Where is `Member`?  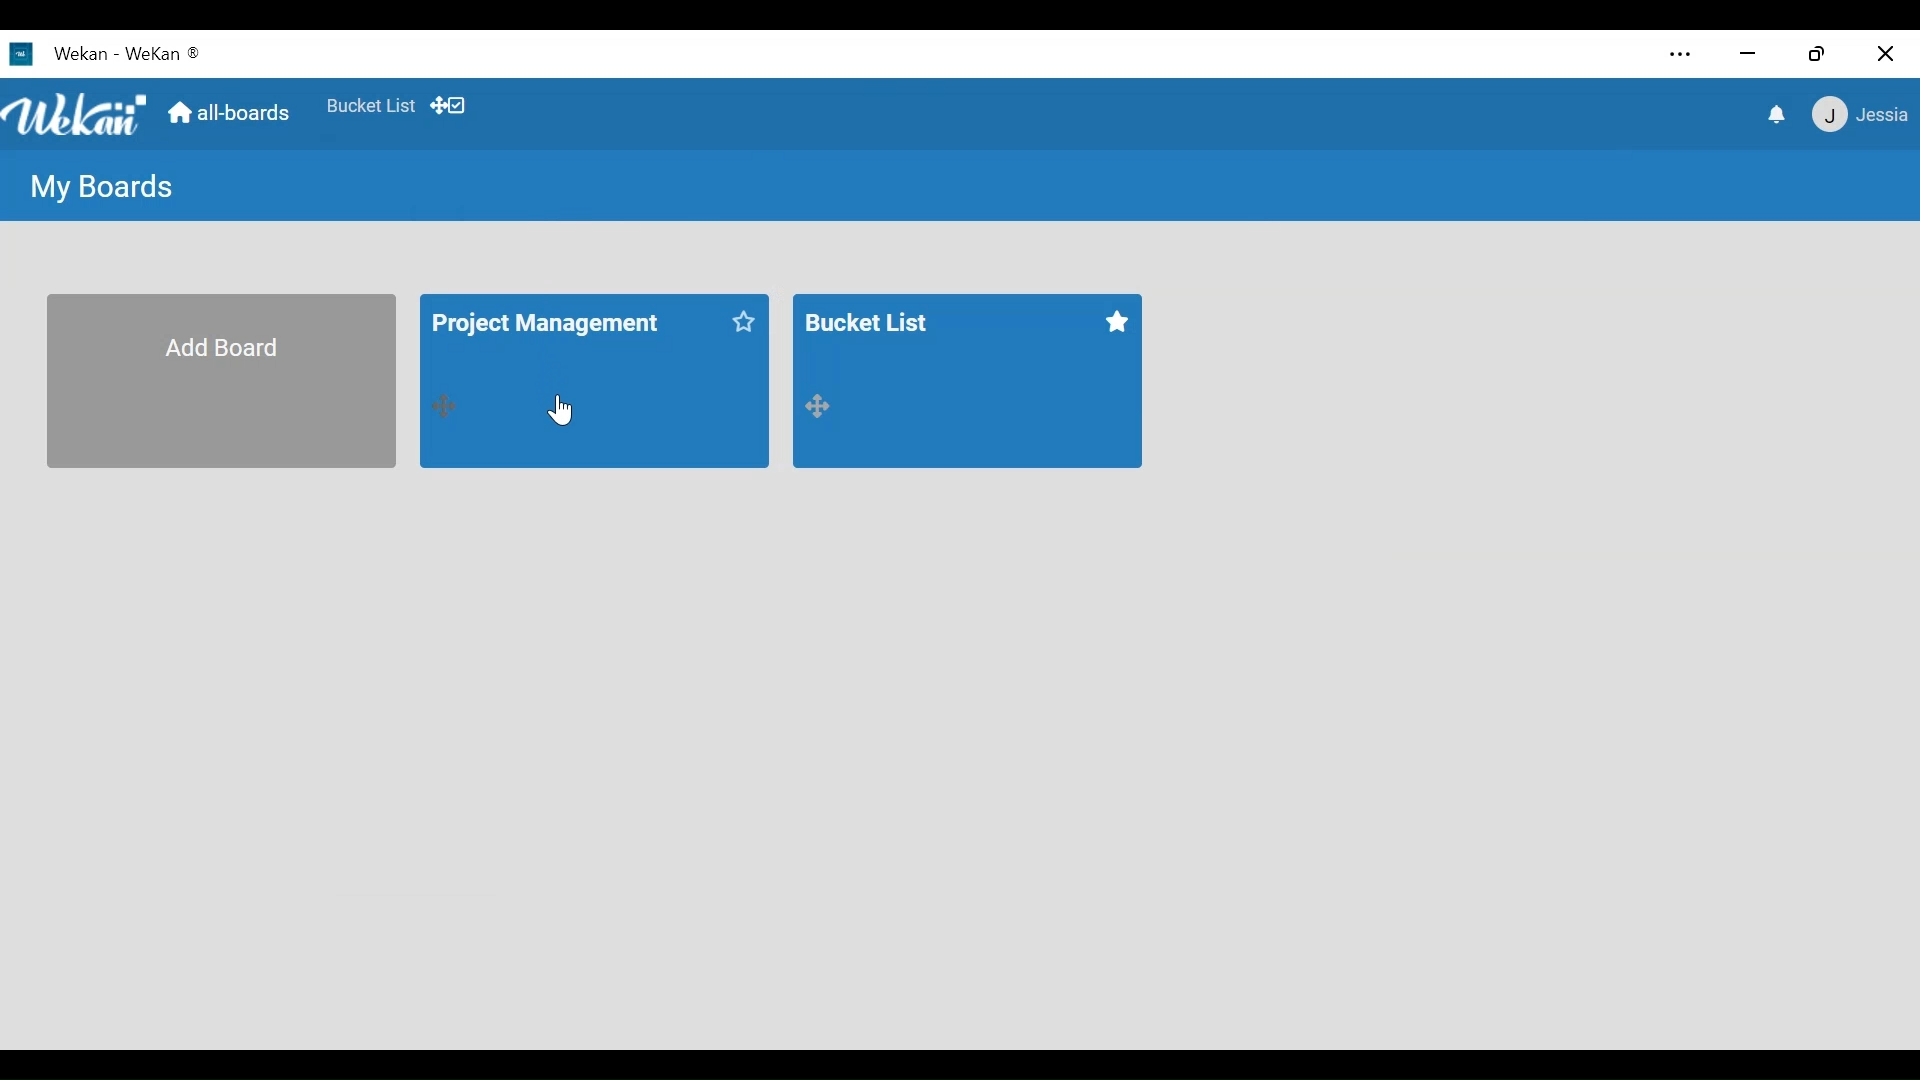
Member is located at coordinates (1861, 113).